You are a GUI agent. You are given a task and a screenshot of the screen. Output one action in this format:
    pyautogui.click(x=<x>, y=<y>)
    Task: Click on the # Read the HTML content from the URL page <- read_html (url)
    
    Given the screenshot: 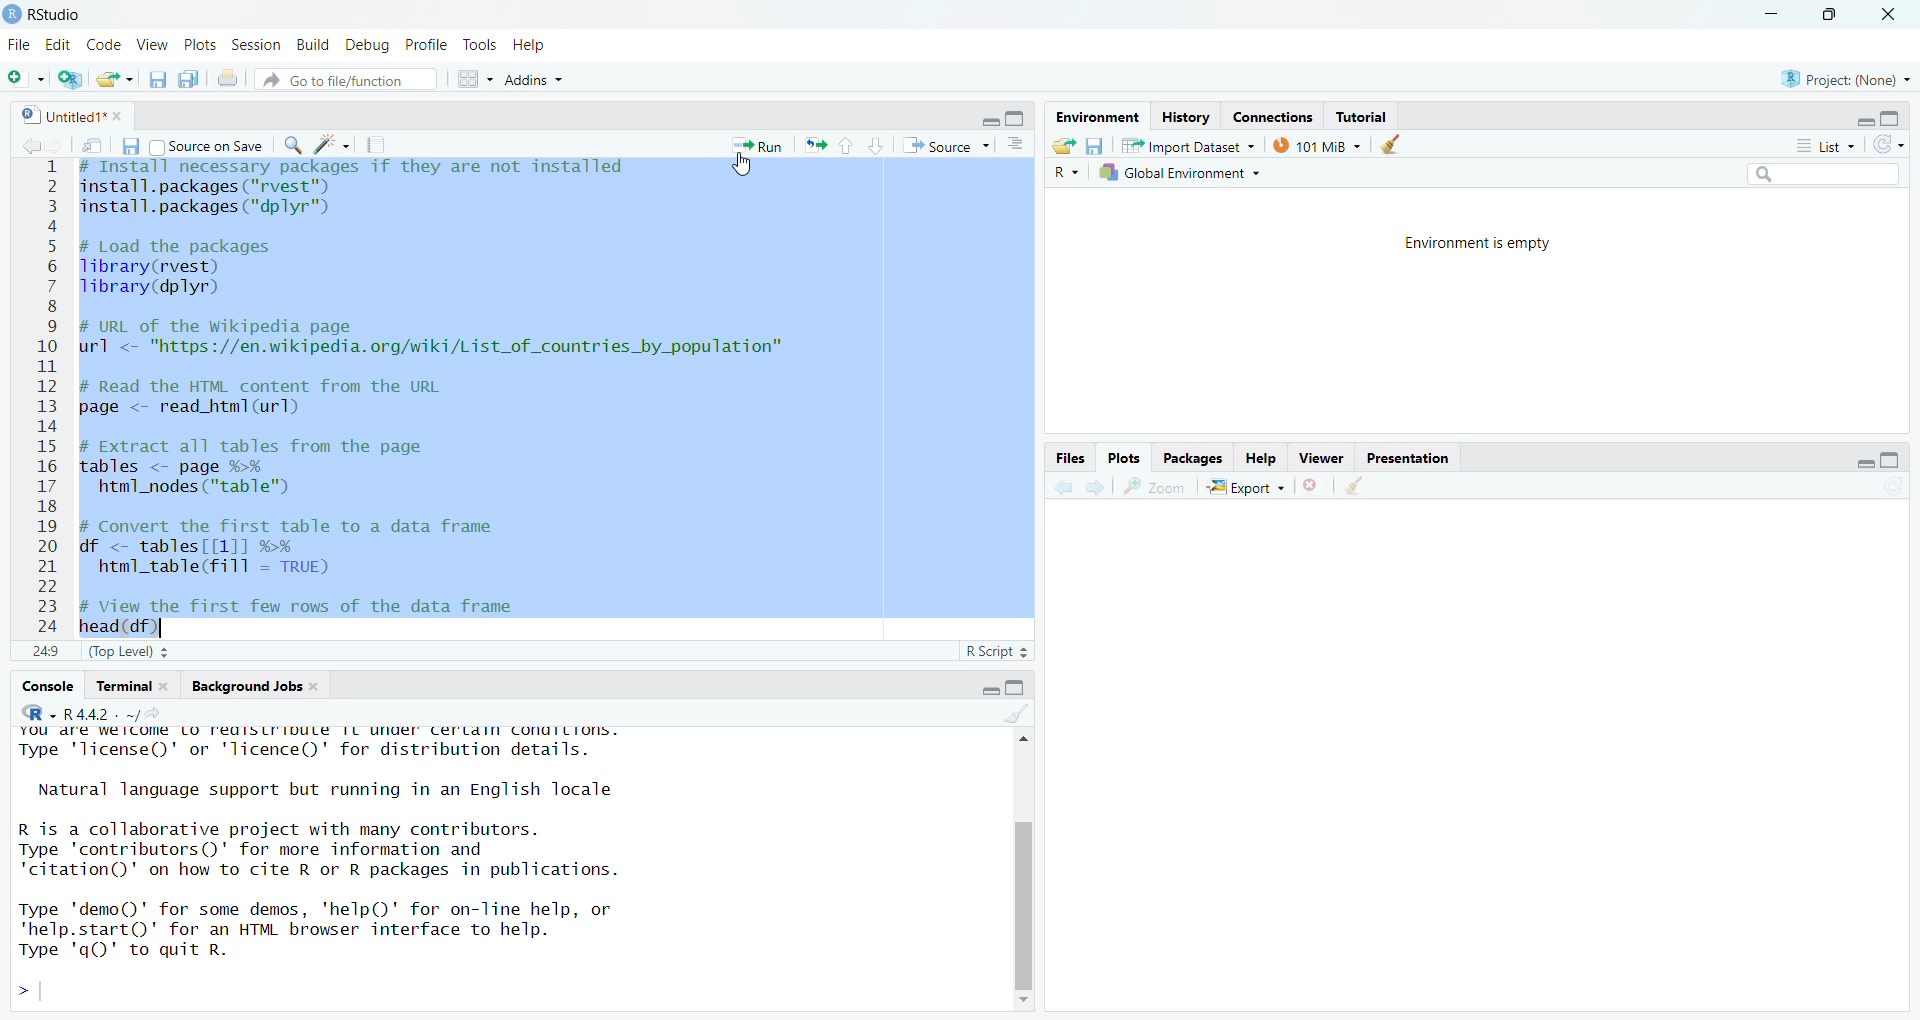 What is the action you would take?
    pyautogui.click(x=273, y=398)
    